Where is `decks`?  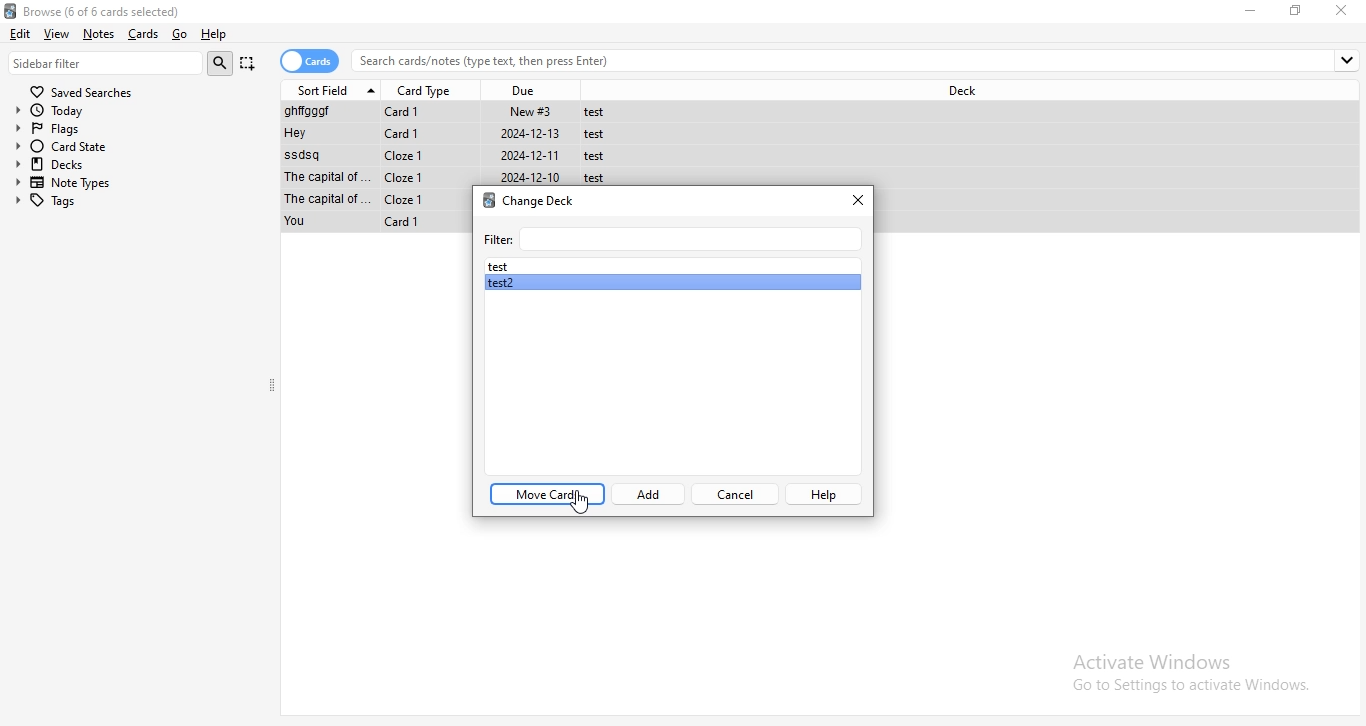 decks is located at coordinates (134, 164).